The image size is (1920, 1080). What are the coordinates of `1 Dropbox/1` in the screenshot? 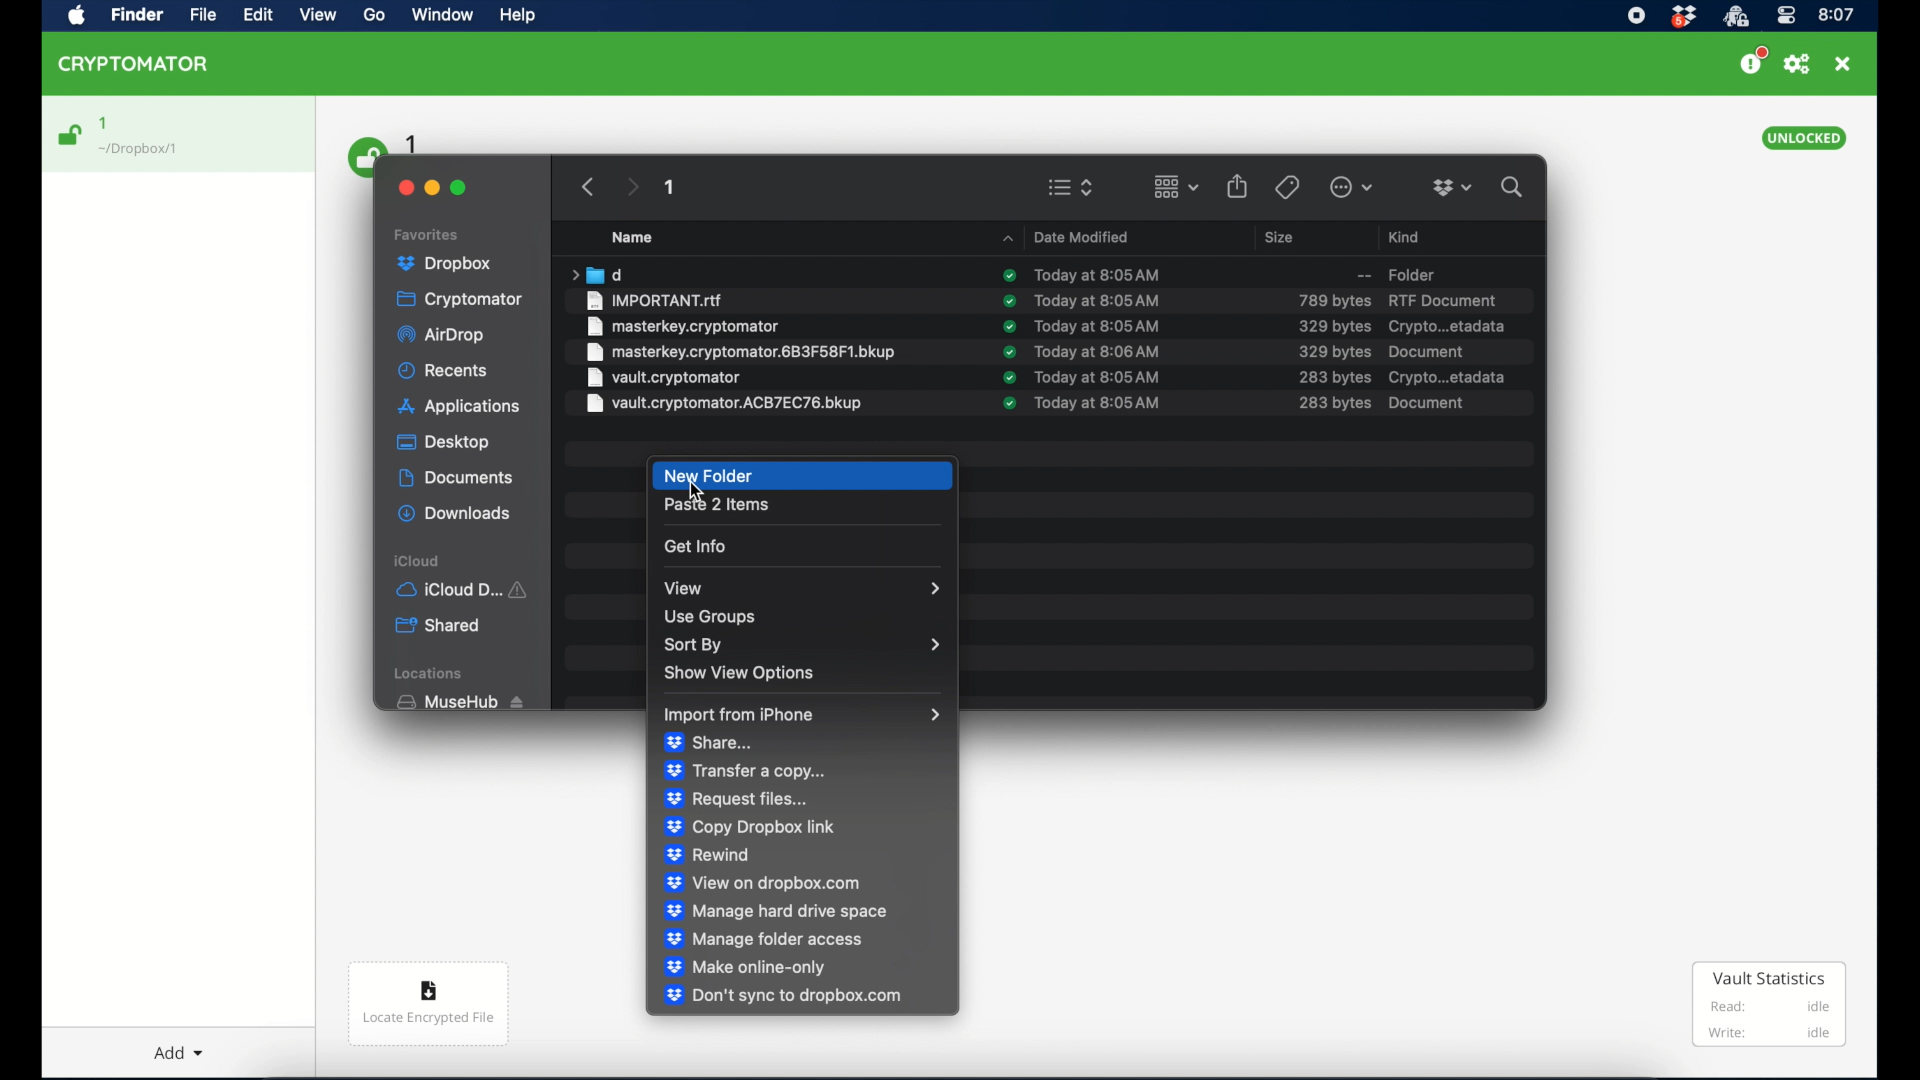 It's located at (152, 137).